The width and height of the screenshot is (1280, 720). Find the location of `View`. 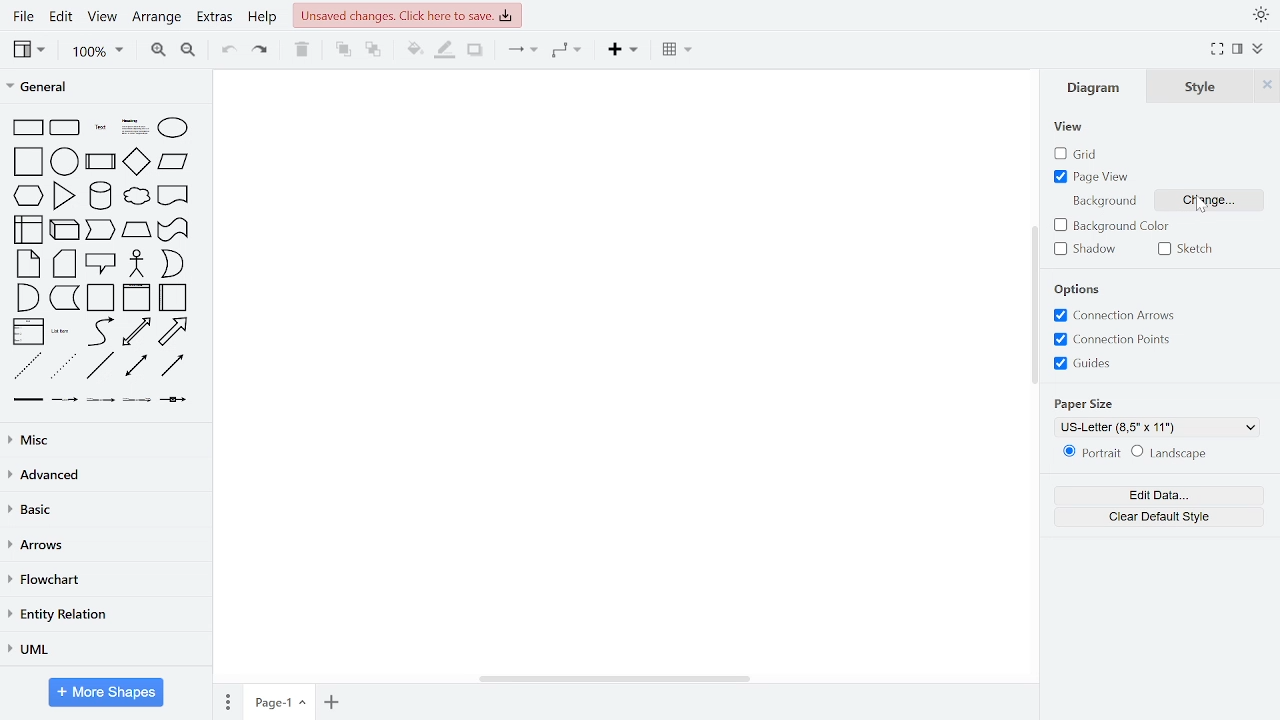

View is located at coordinates (1071, 127).